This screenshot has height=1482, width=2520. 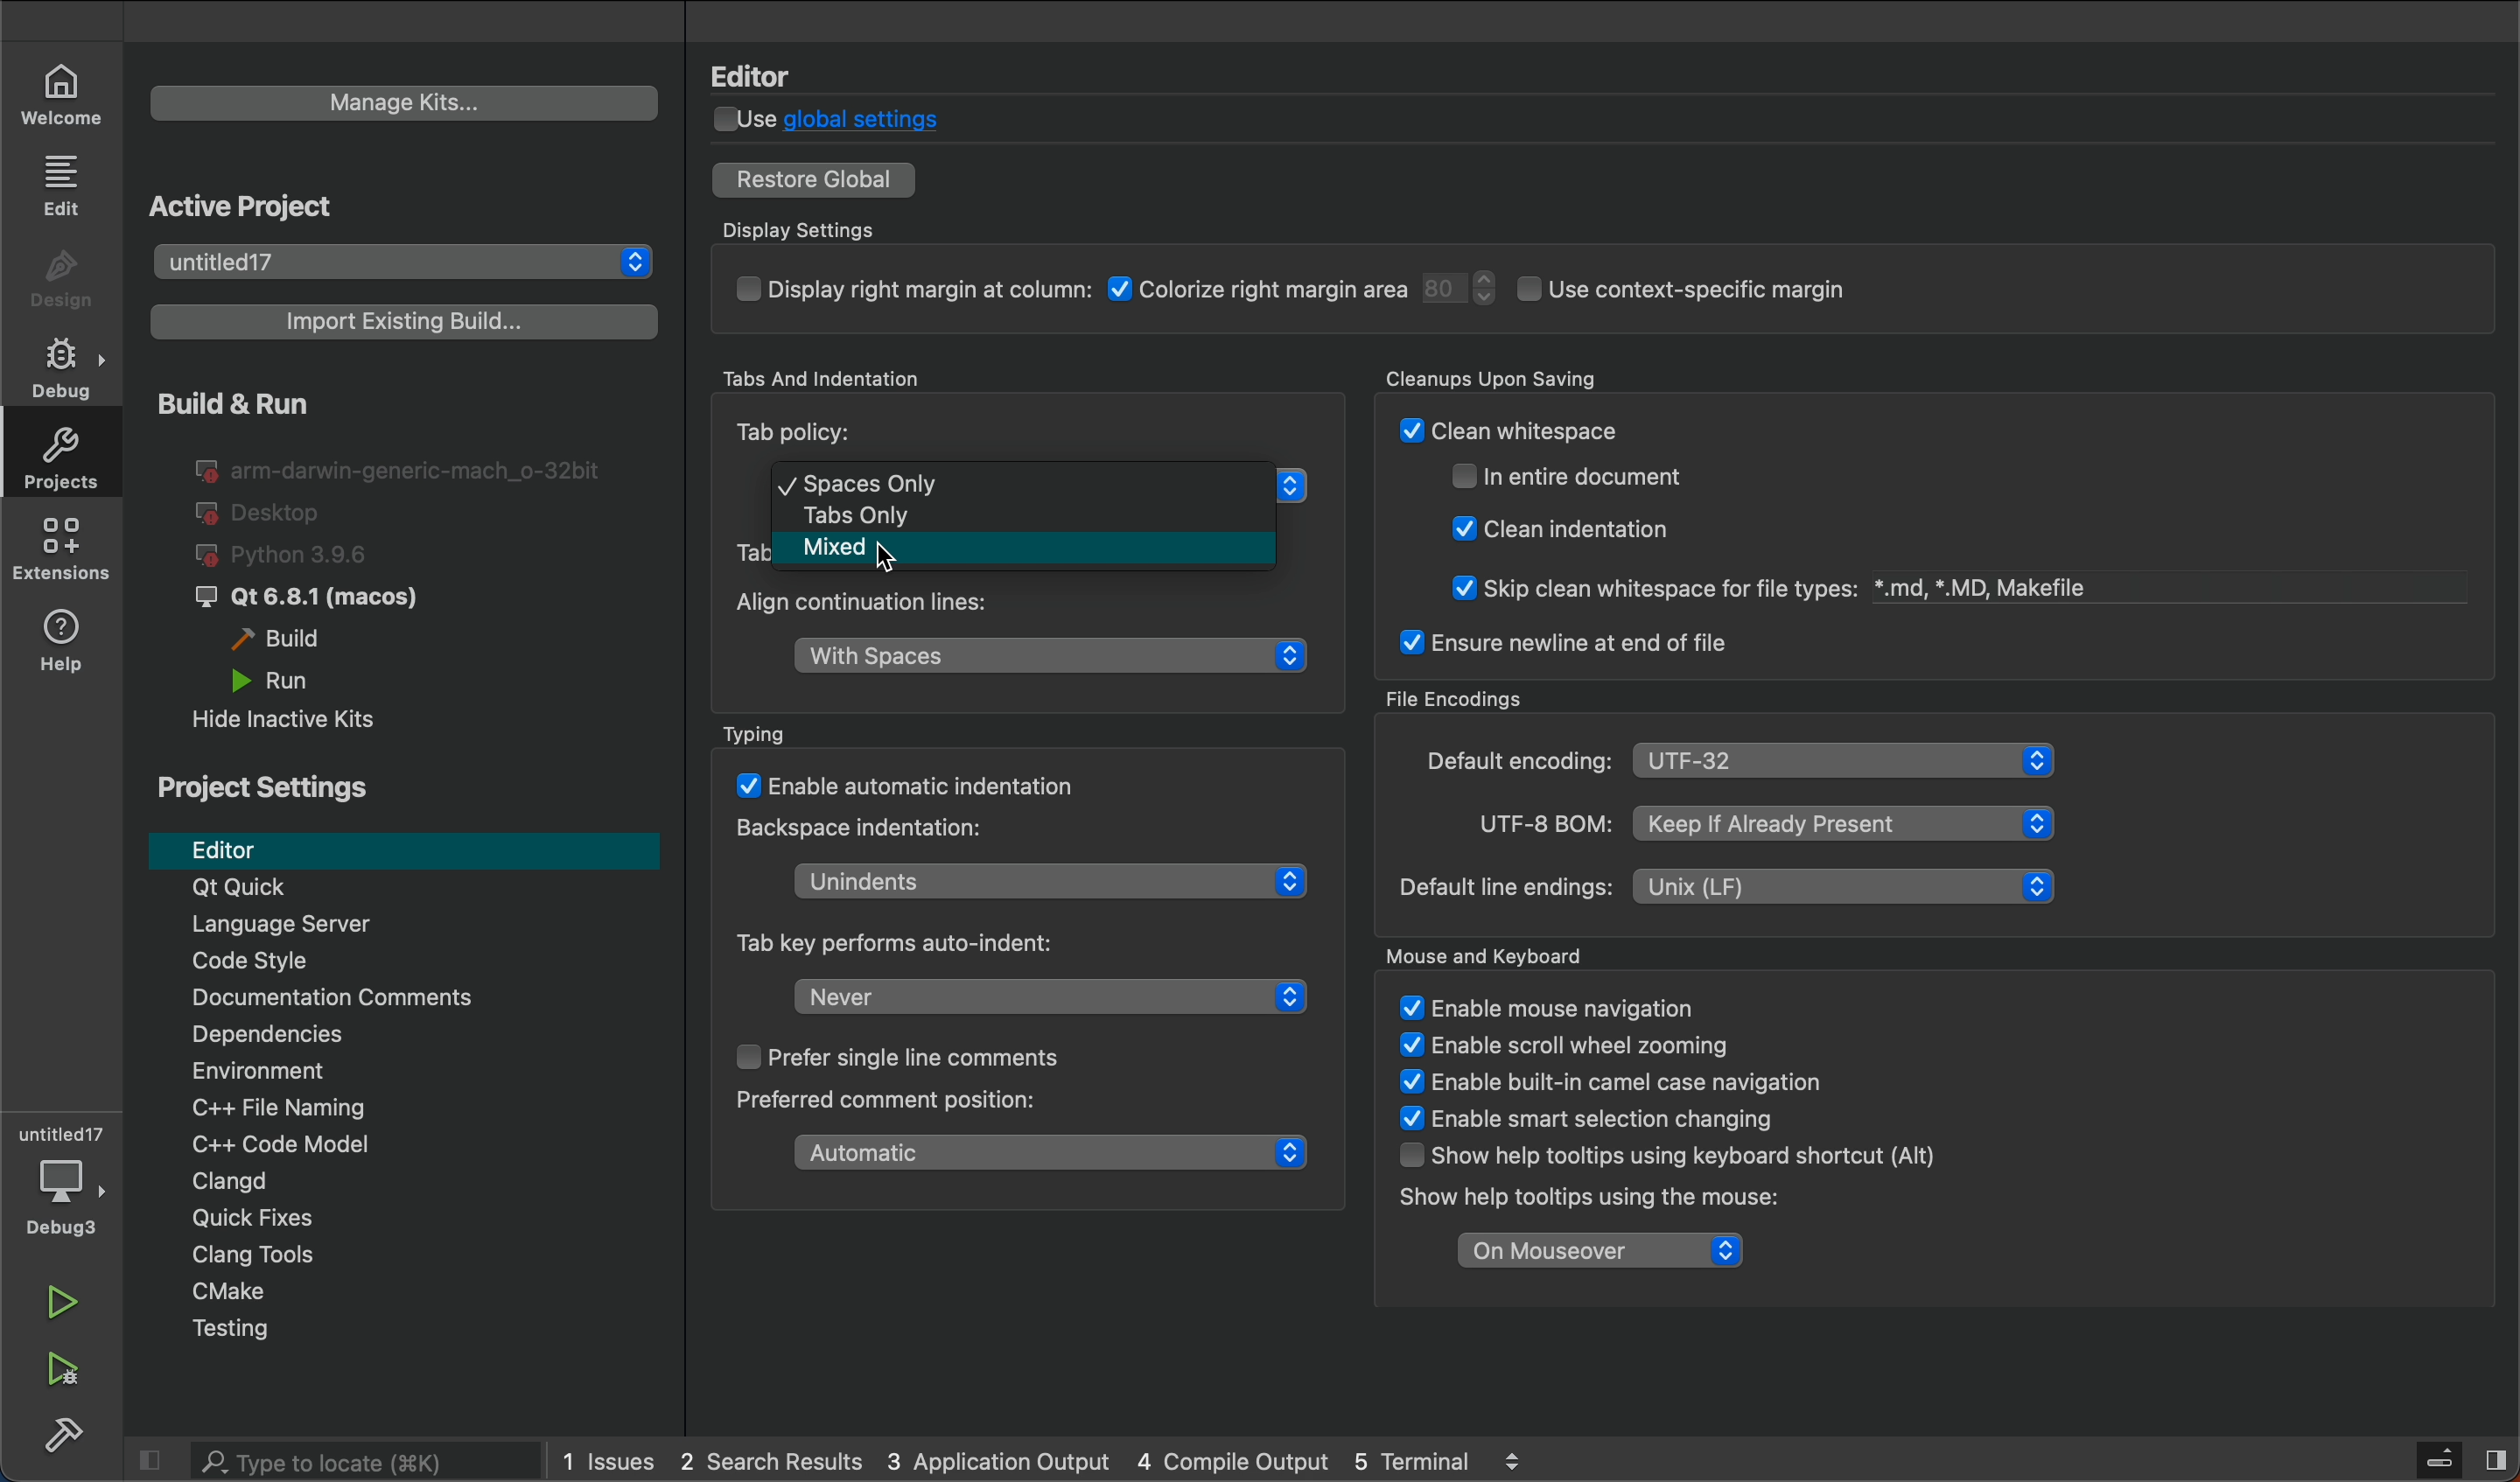 I want to click on ensure newline at end , so click(x=1563, y=643).